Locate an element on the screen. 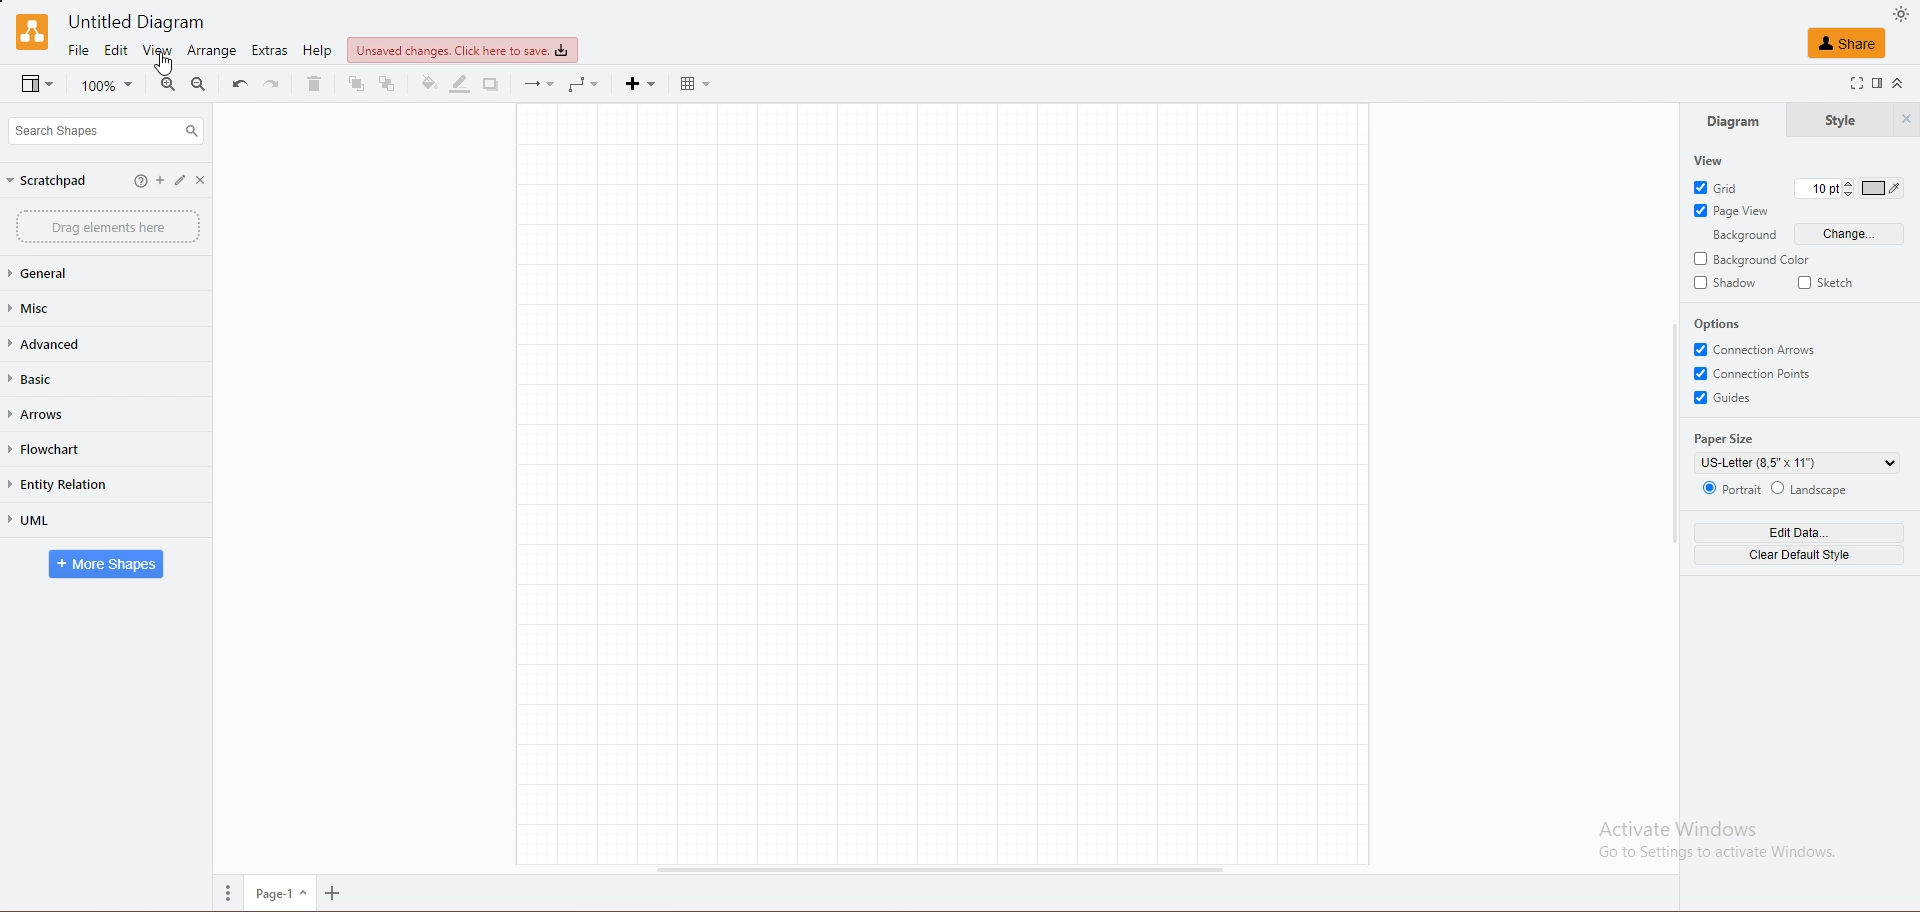 Image resolution: width=1920 pixels, height=912 pixels. page view is located at coordinates (1734, 210).